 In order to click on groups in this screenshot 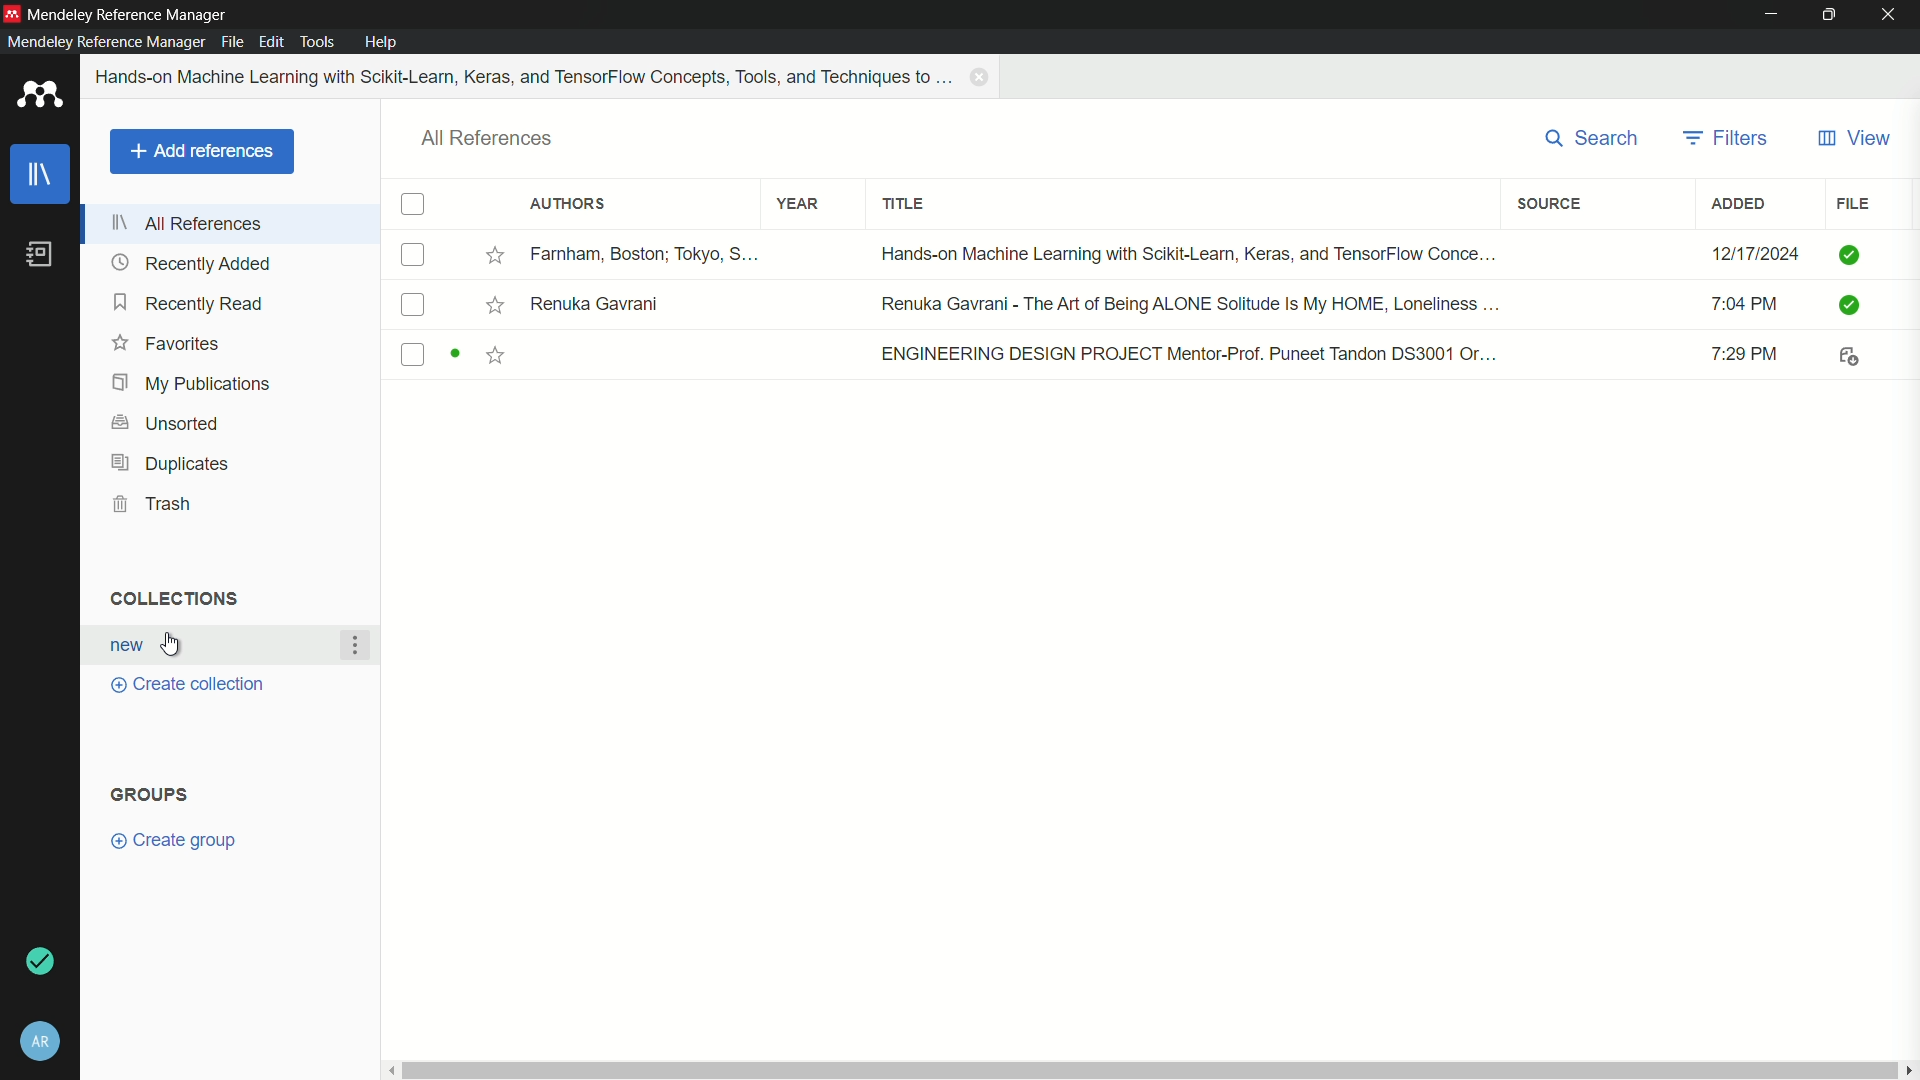, I will do `click(149, 795)`.